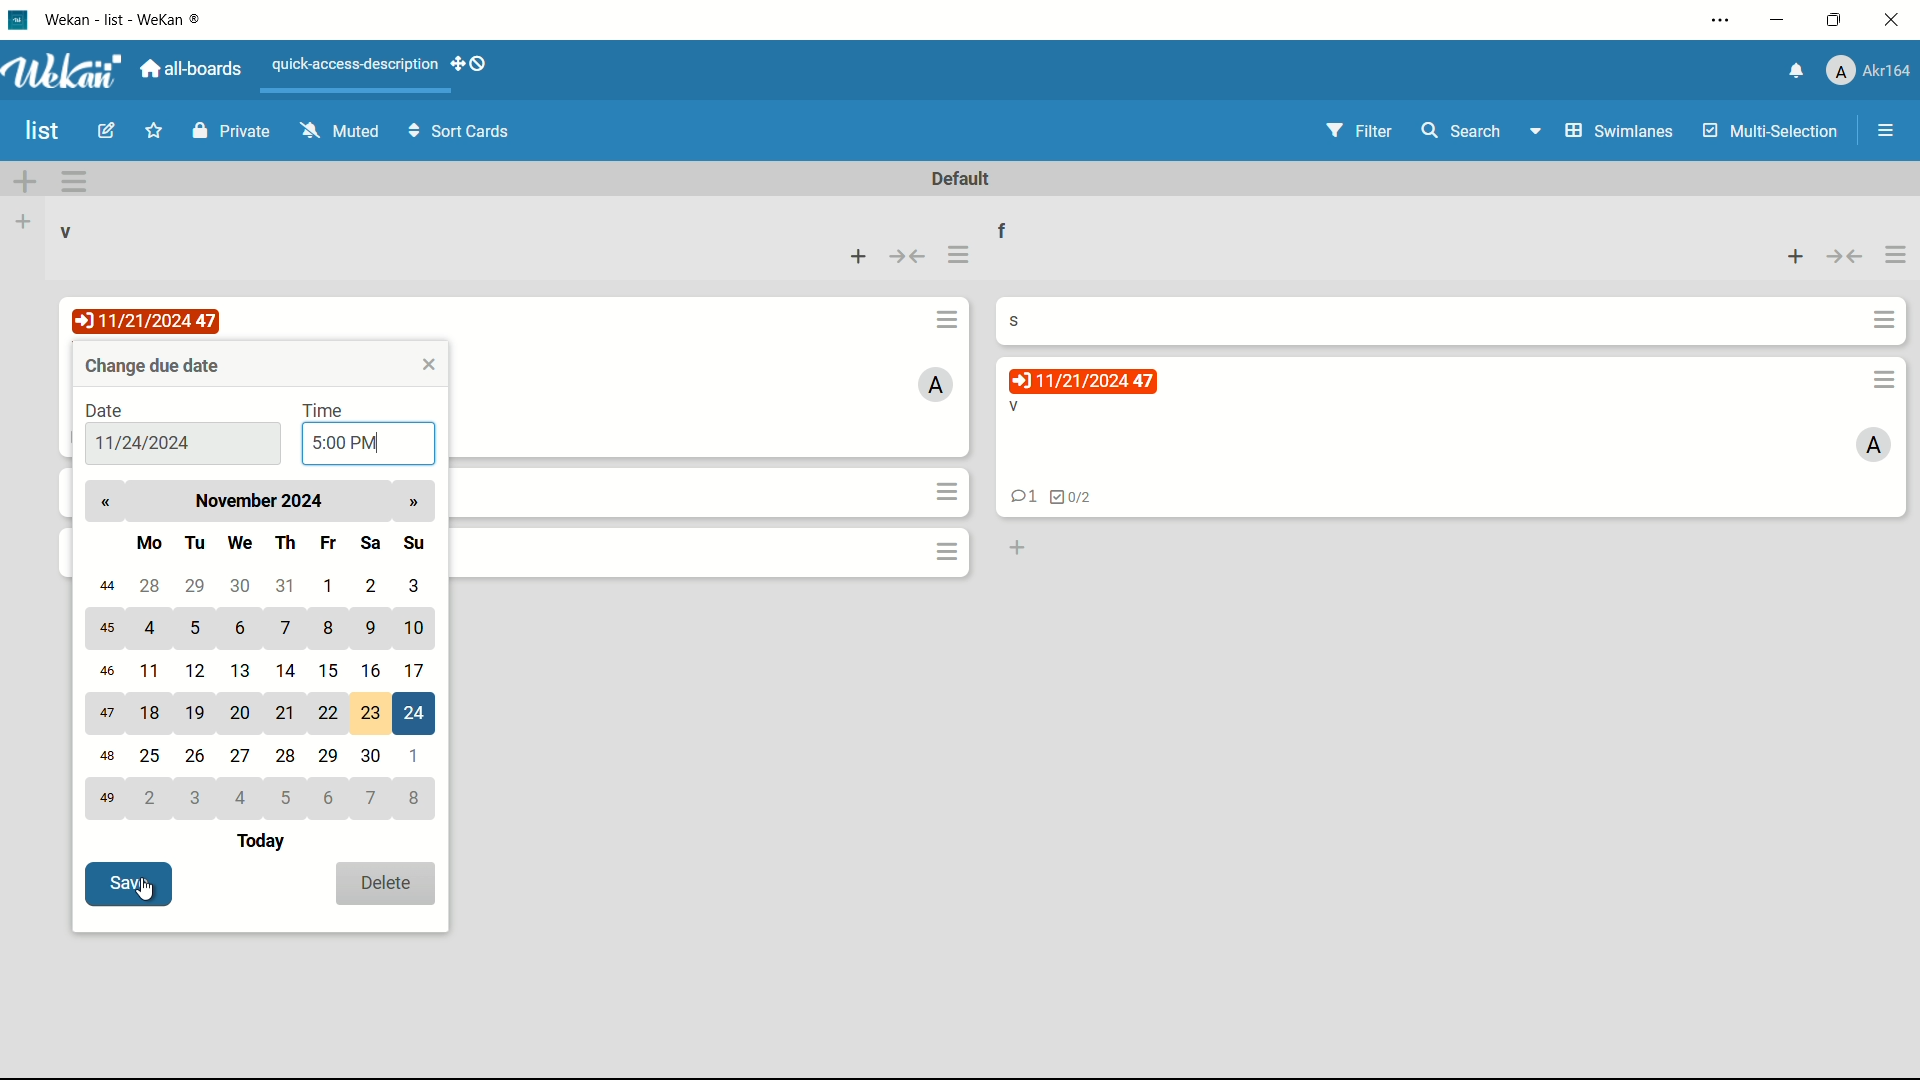 The height and width of the screenshot is (1080, 1920). What do you see at coordinates (1604, 130) in the screenshot?
I see `swimlanes` at bounding box center [1604, 130].